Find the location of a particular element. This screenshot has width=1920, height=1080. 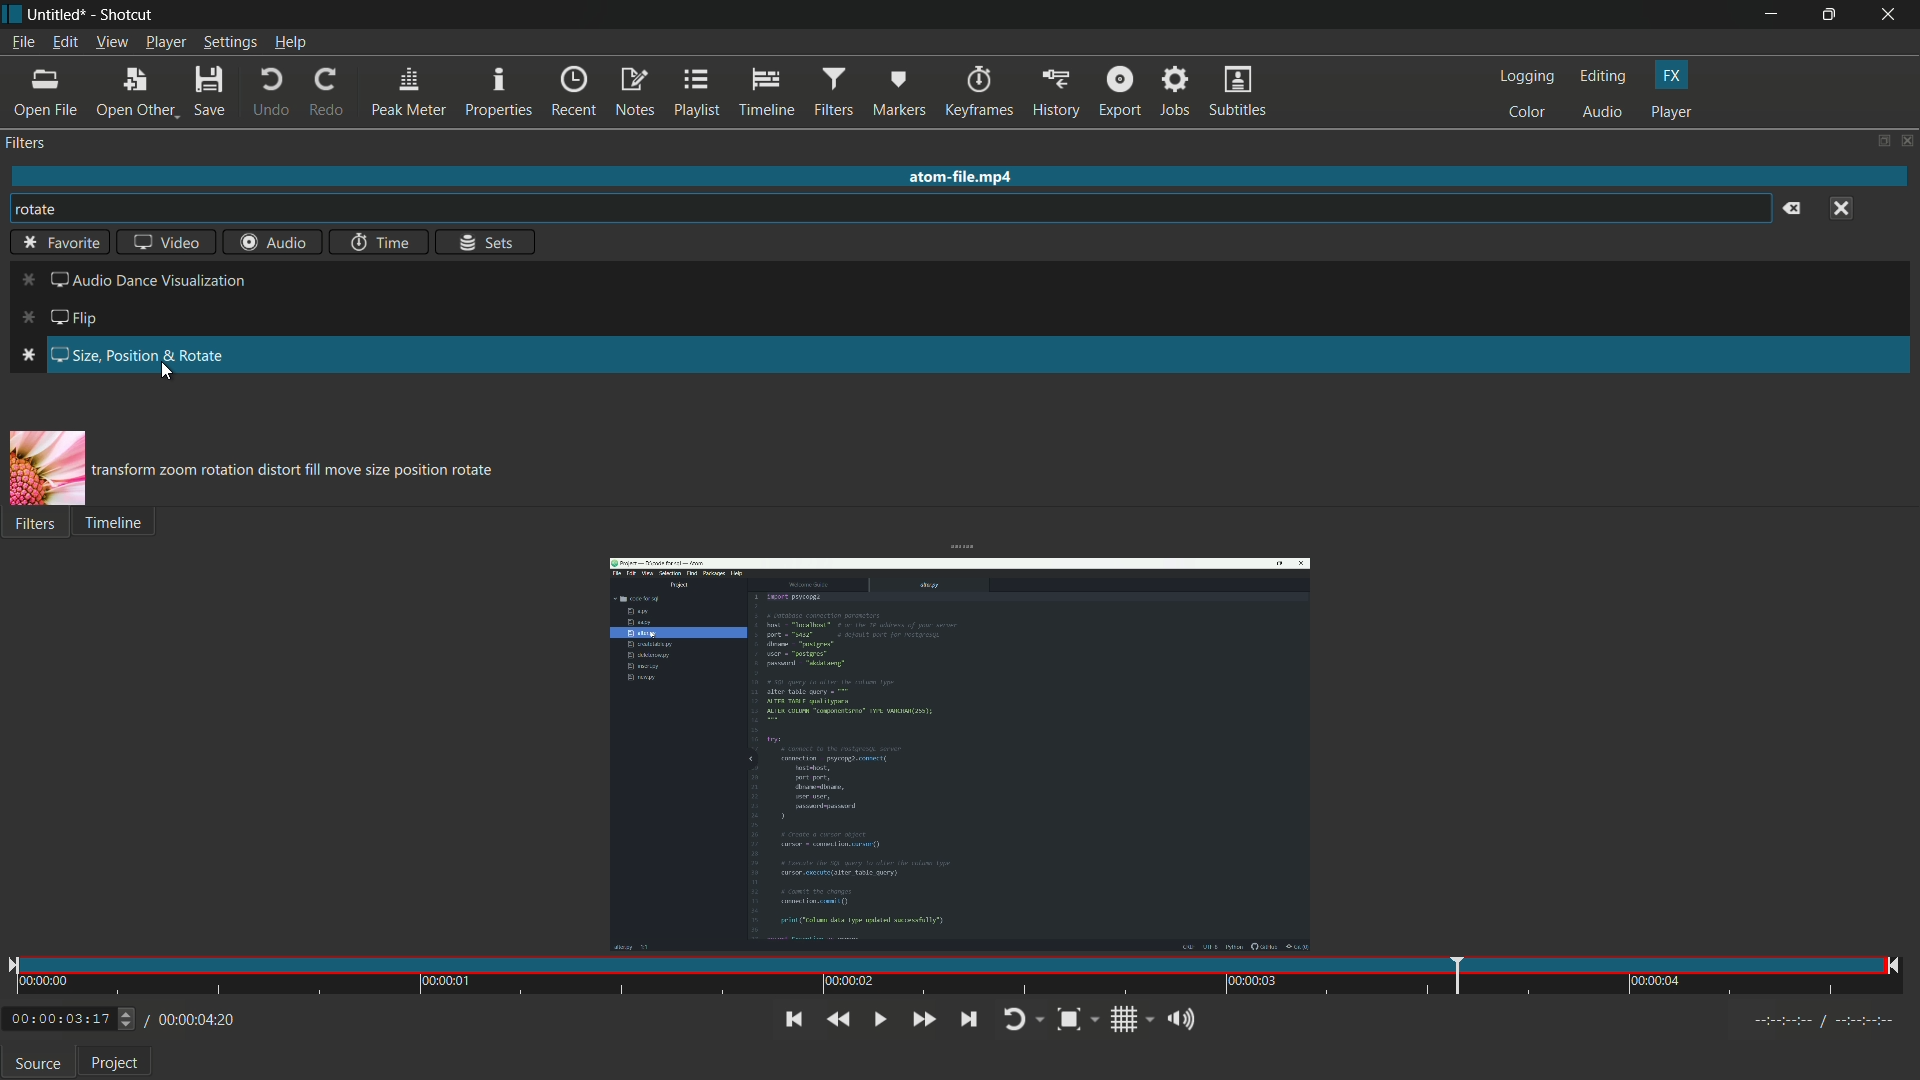

show volume control is located at coordinates (1179, 1018).